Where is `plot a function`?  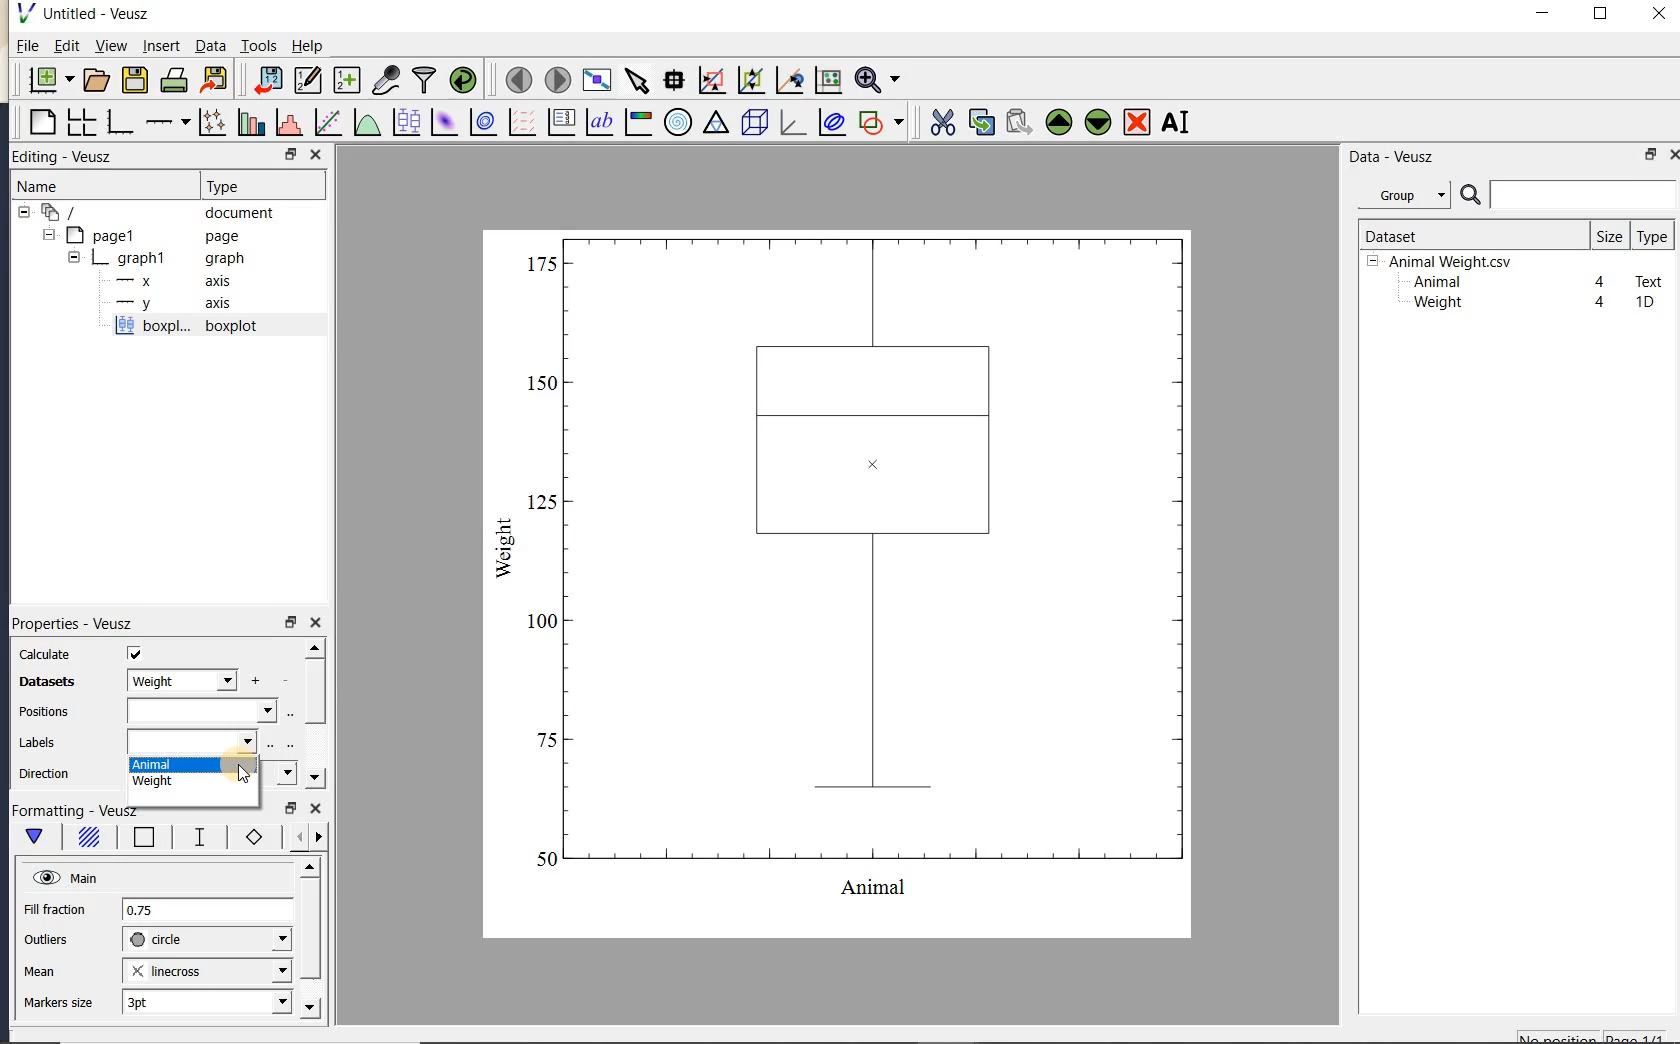
plot a function is located at coordinates (366, 125).